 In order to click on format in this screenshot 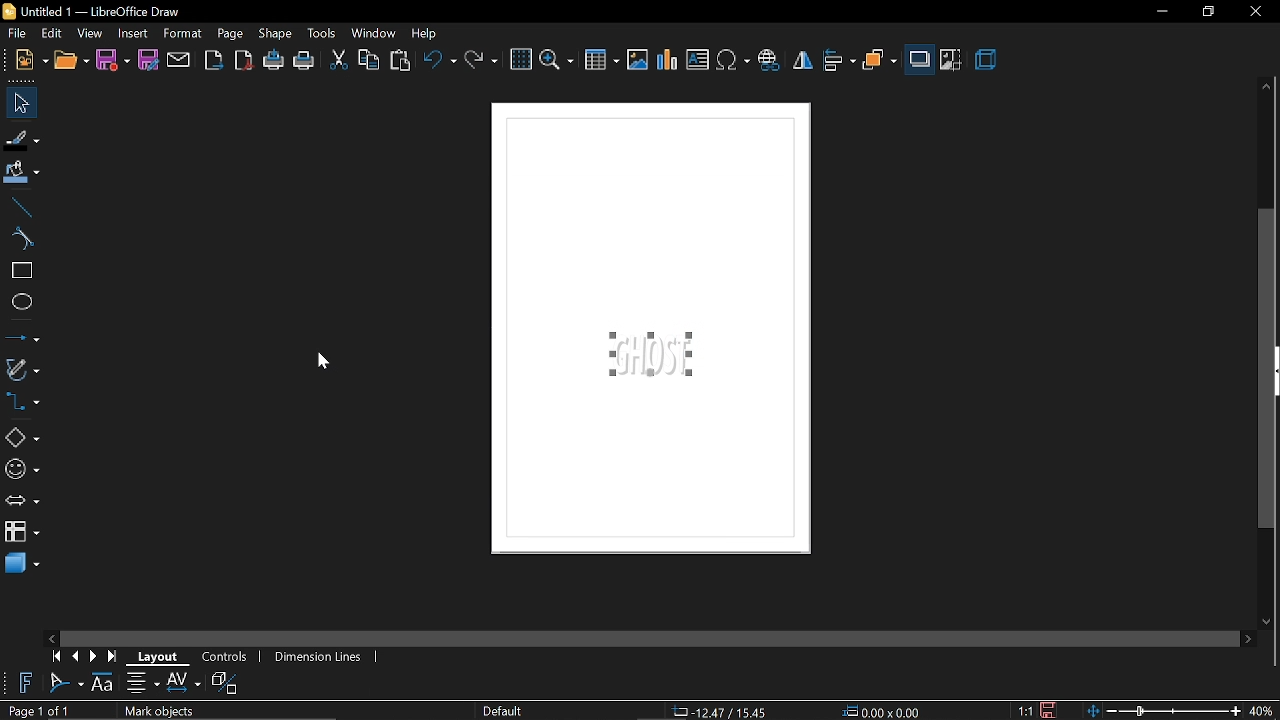, I will do `click(183, 33)`.